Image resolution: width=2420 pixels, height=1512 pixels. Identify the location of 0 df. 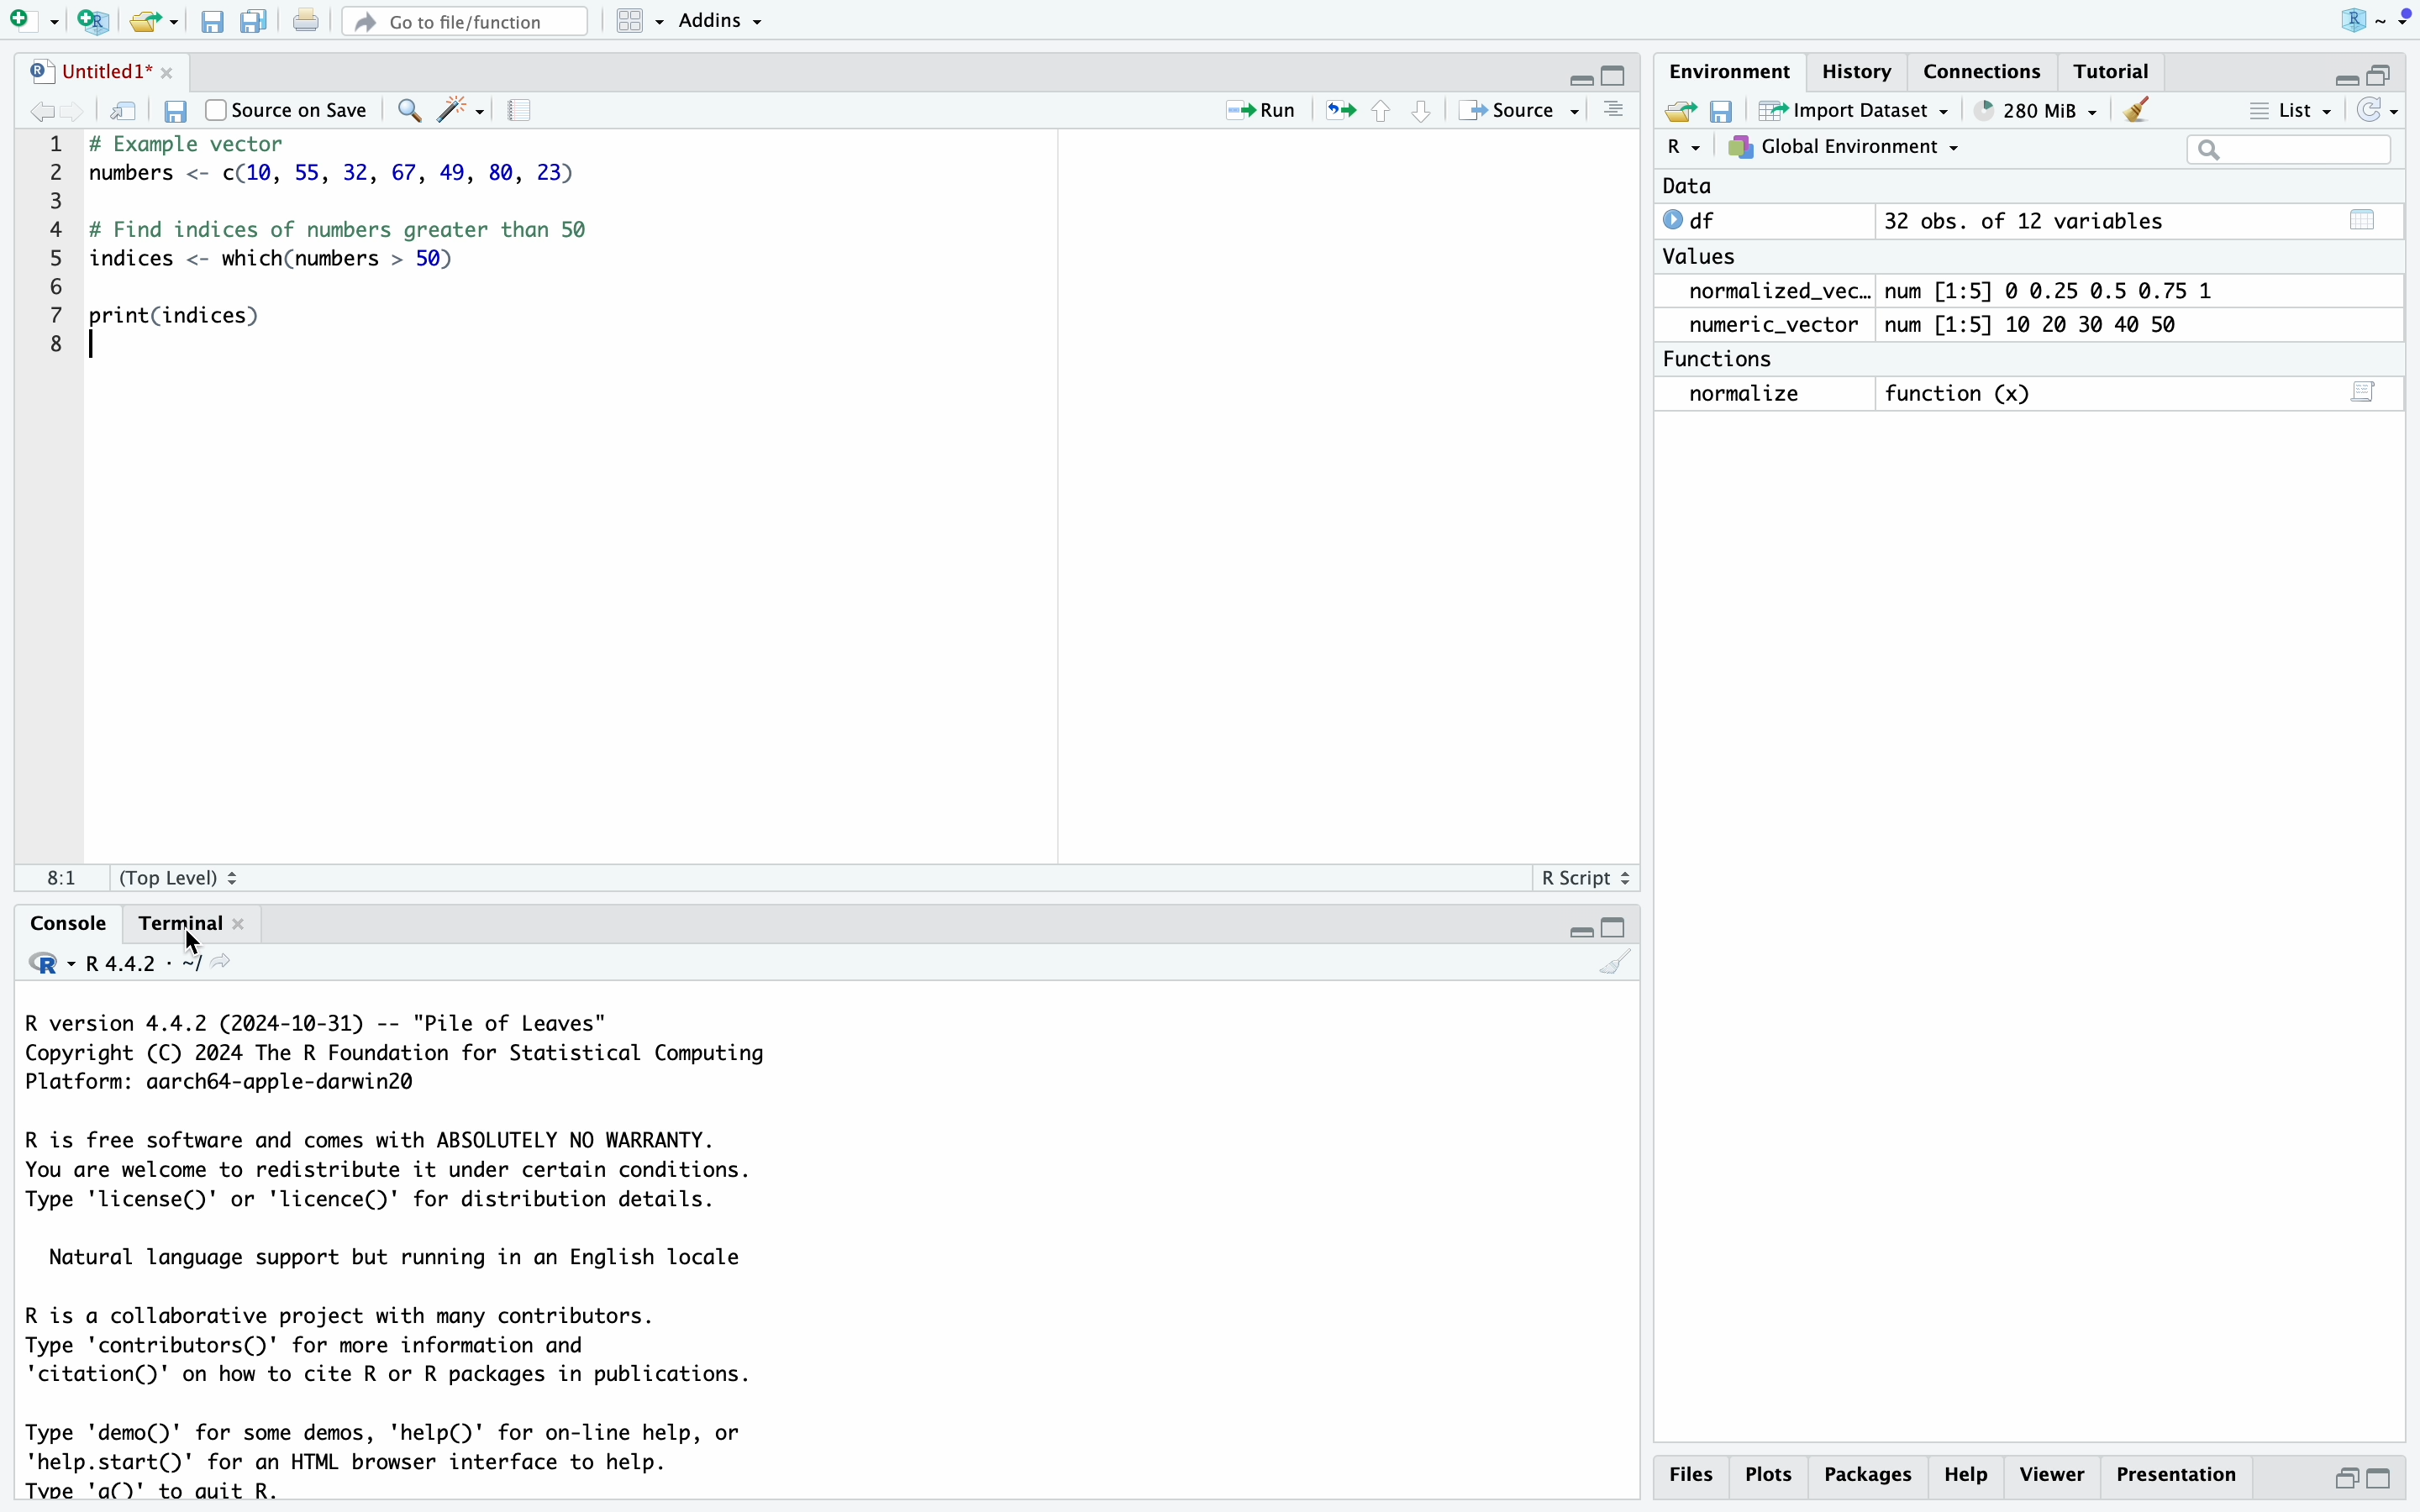
(1699, 219).